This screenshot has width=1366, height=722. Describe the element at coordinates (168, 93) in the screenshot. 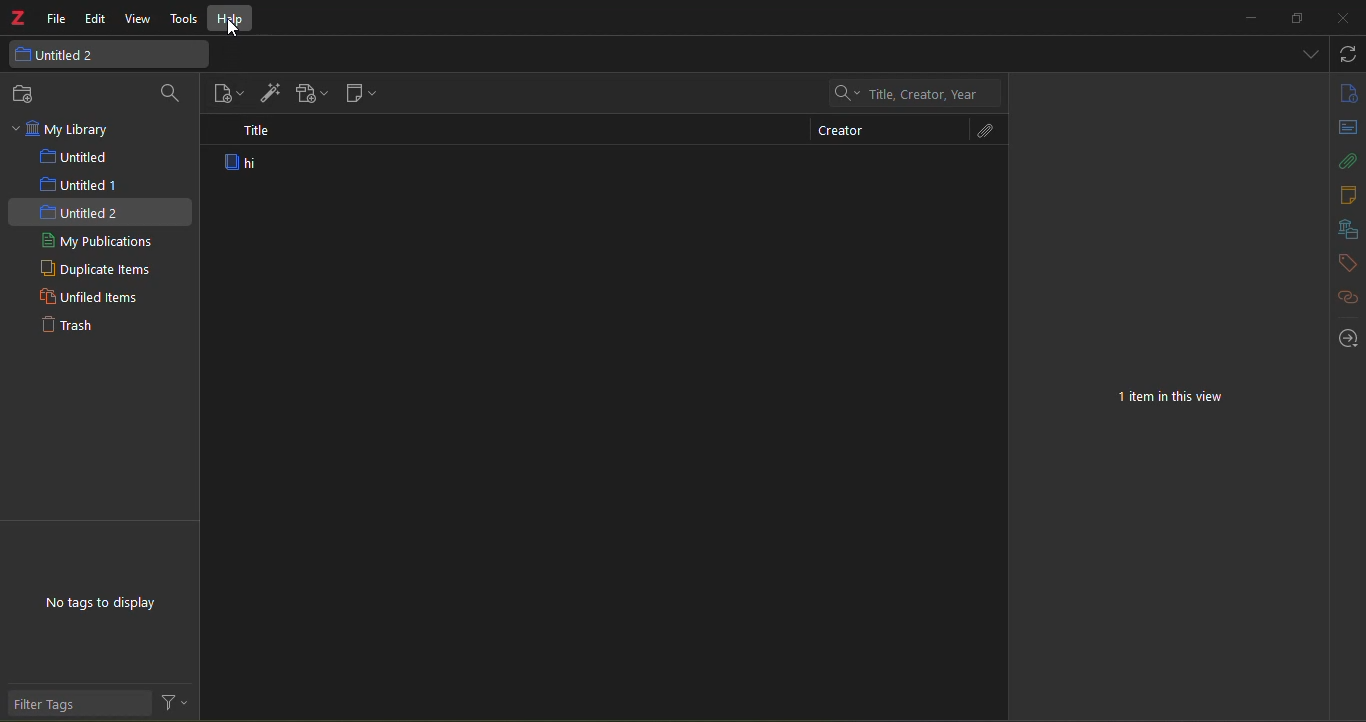

I see `search` at that location.